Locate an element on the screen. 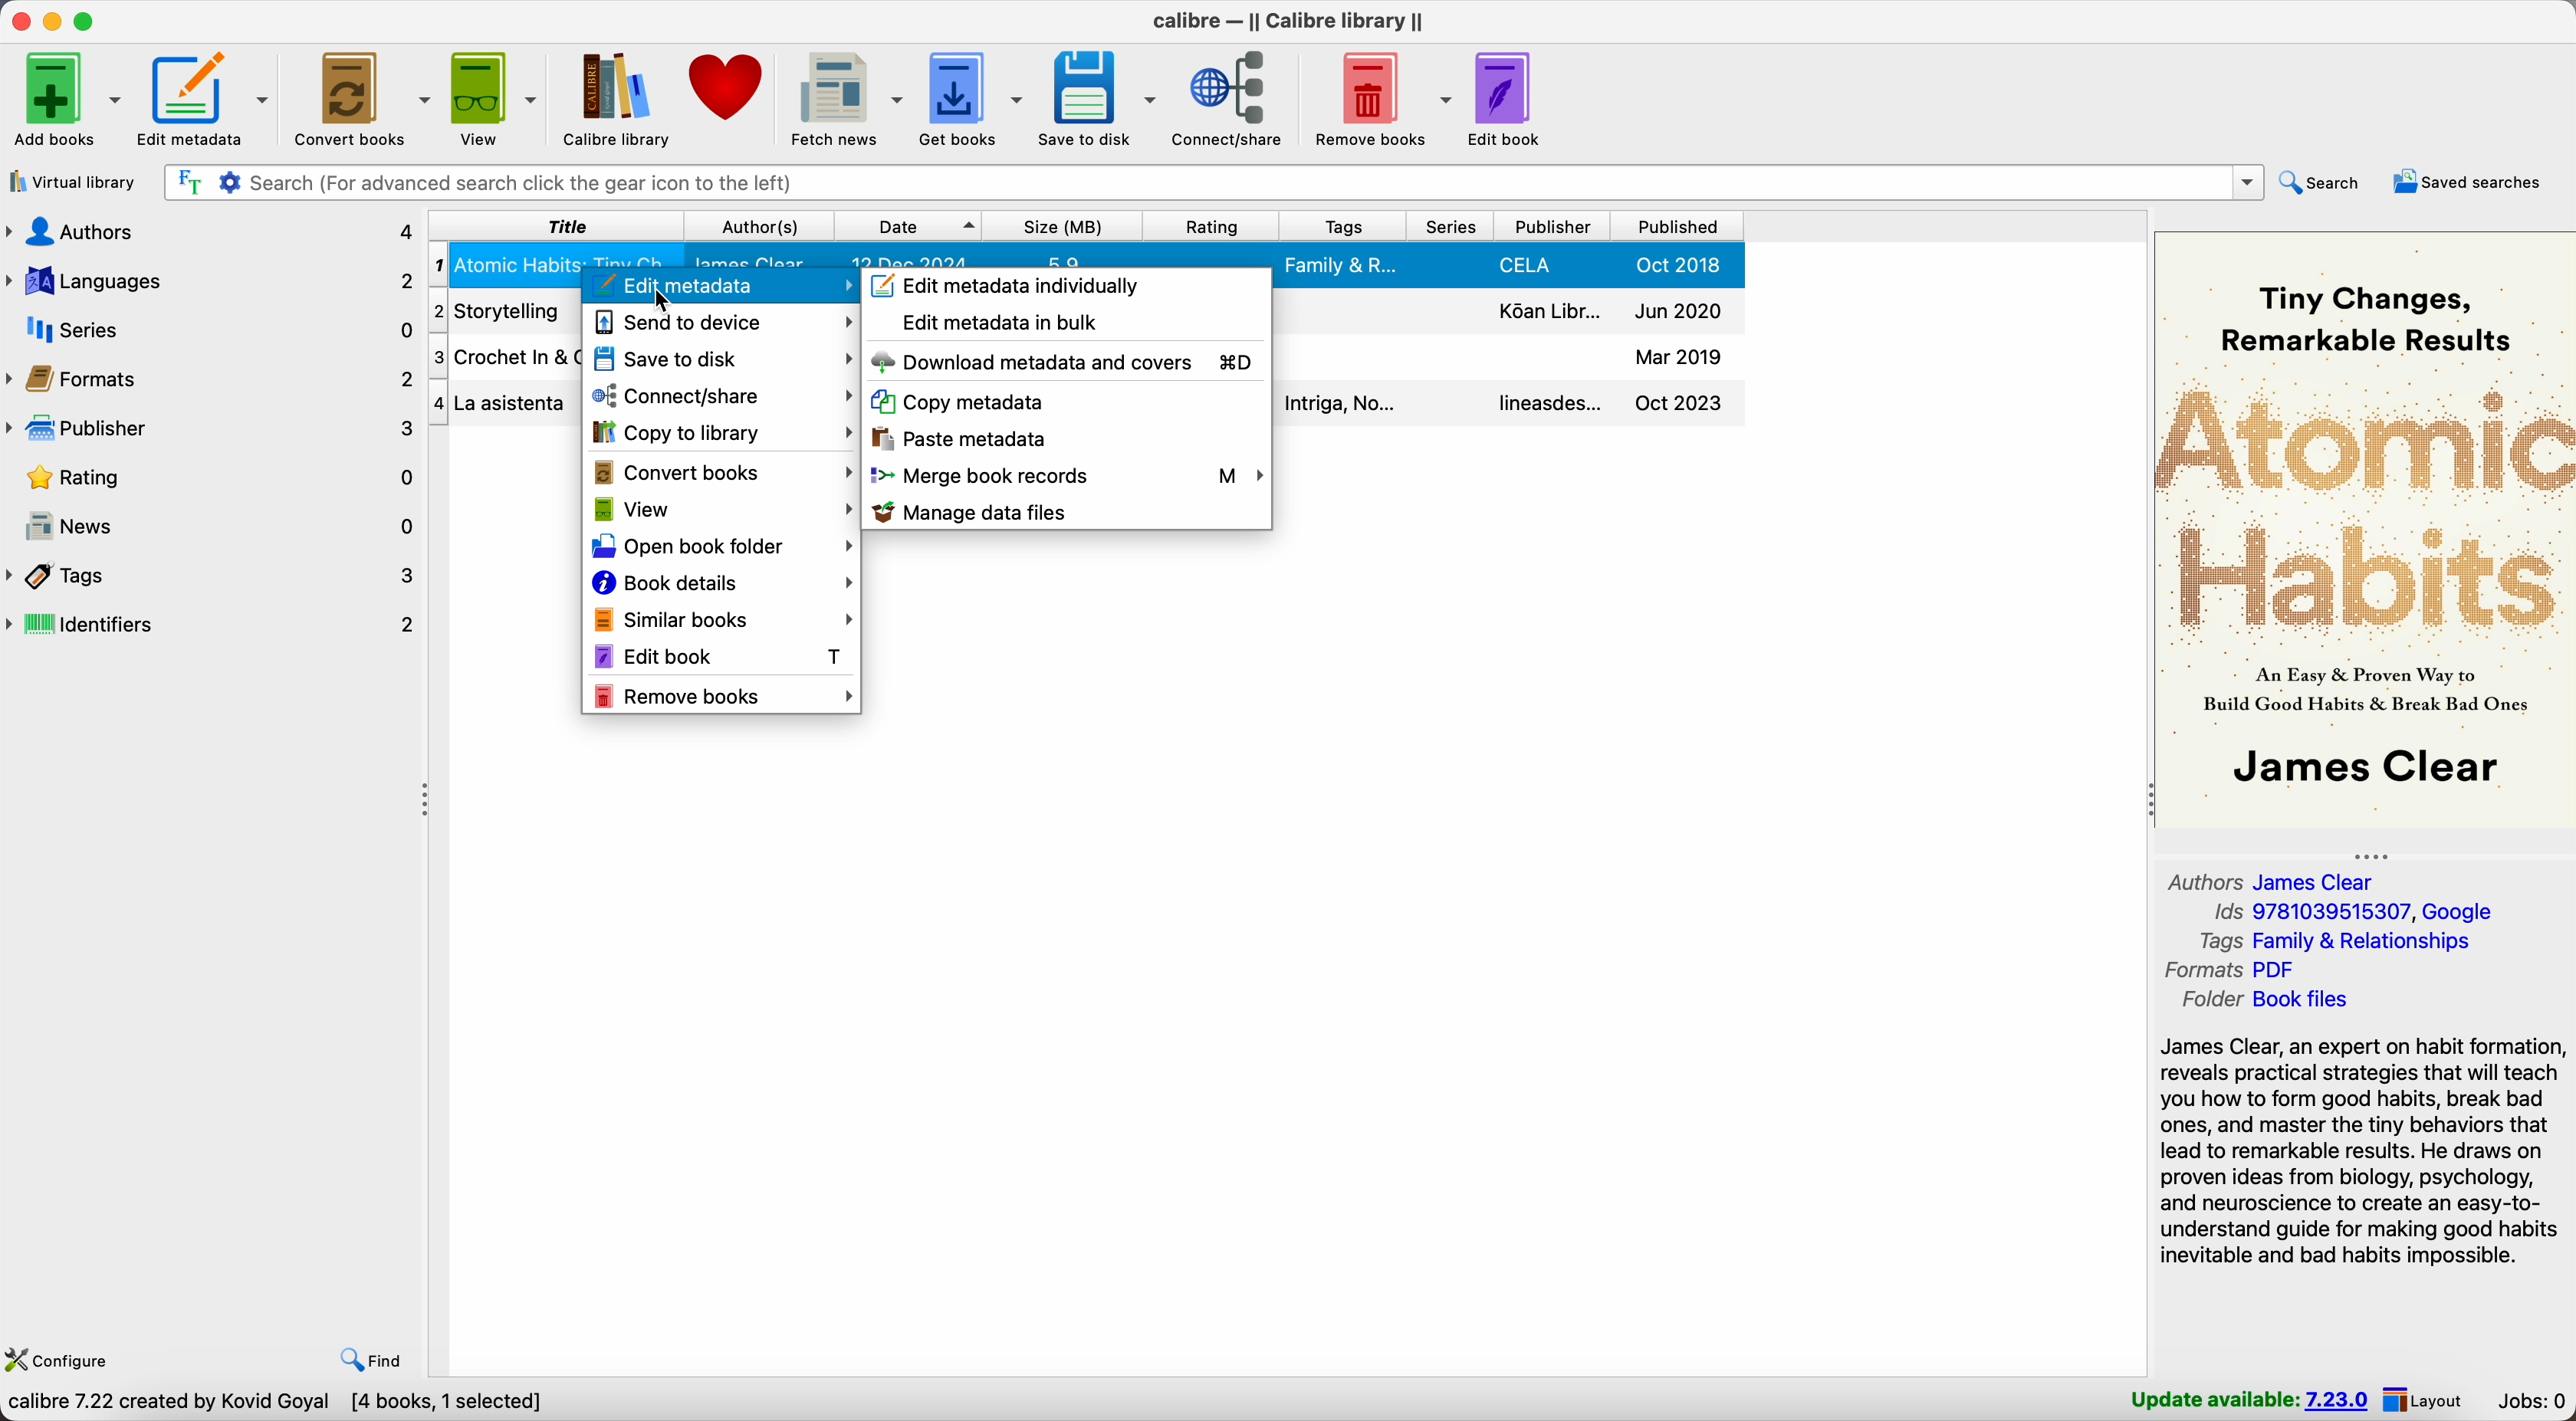 Image resolution: width=2576 pixels, height=1421 pixels. authors is located at coordinates (213, 231).